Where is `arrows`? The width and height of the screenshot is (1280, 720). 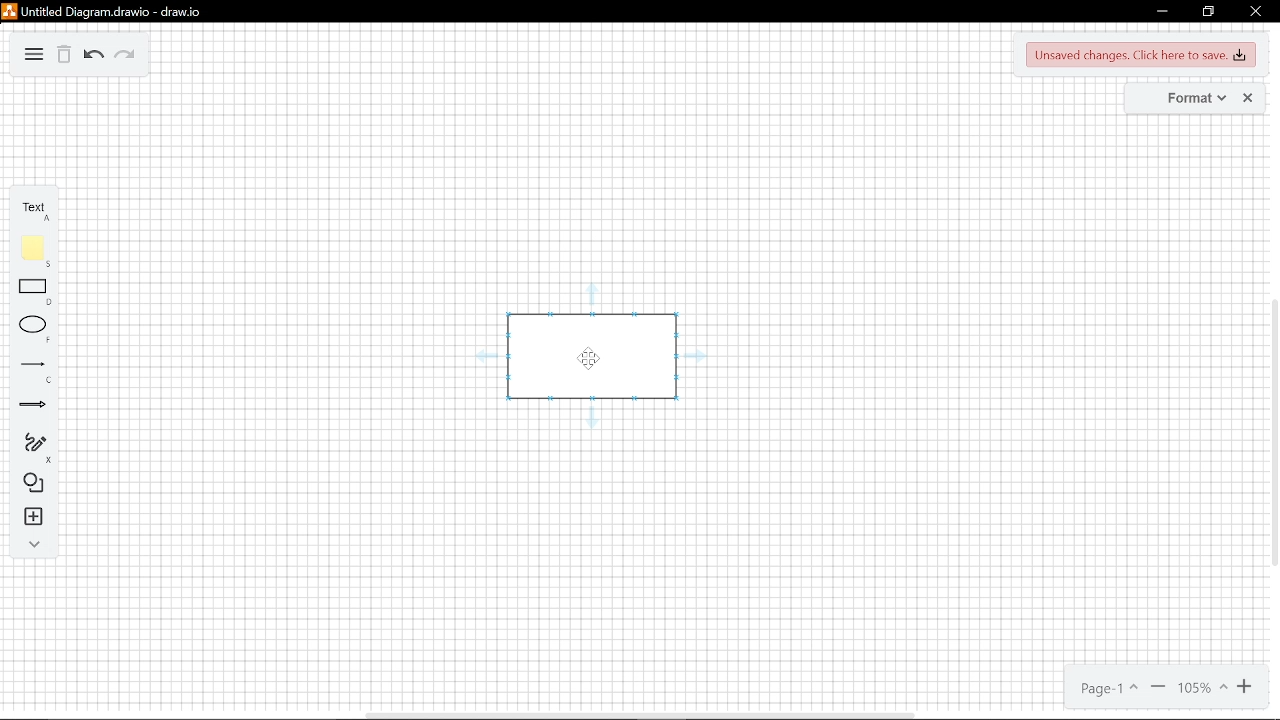 arrows is located at coordinates (36, 408).